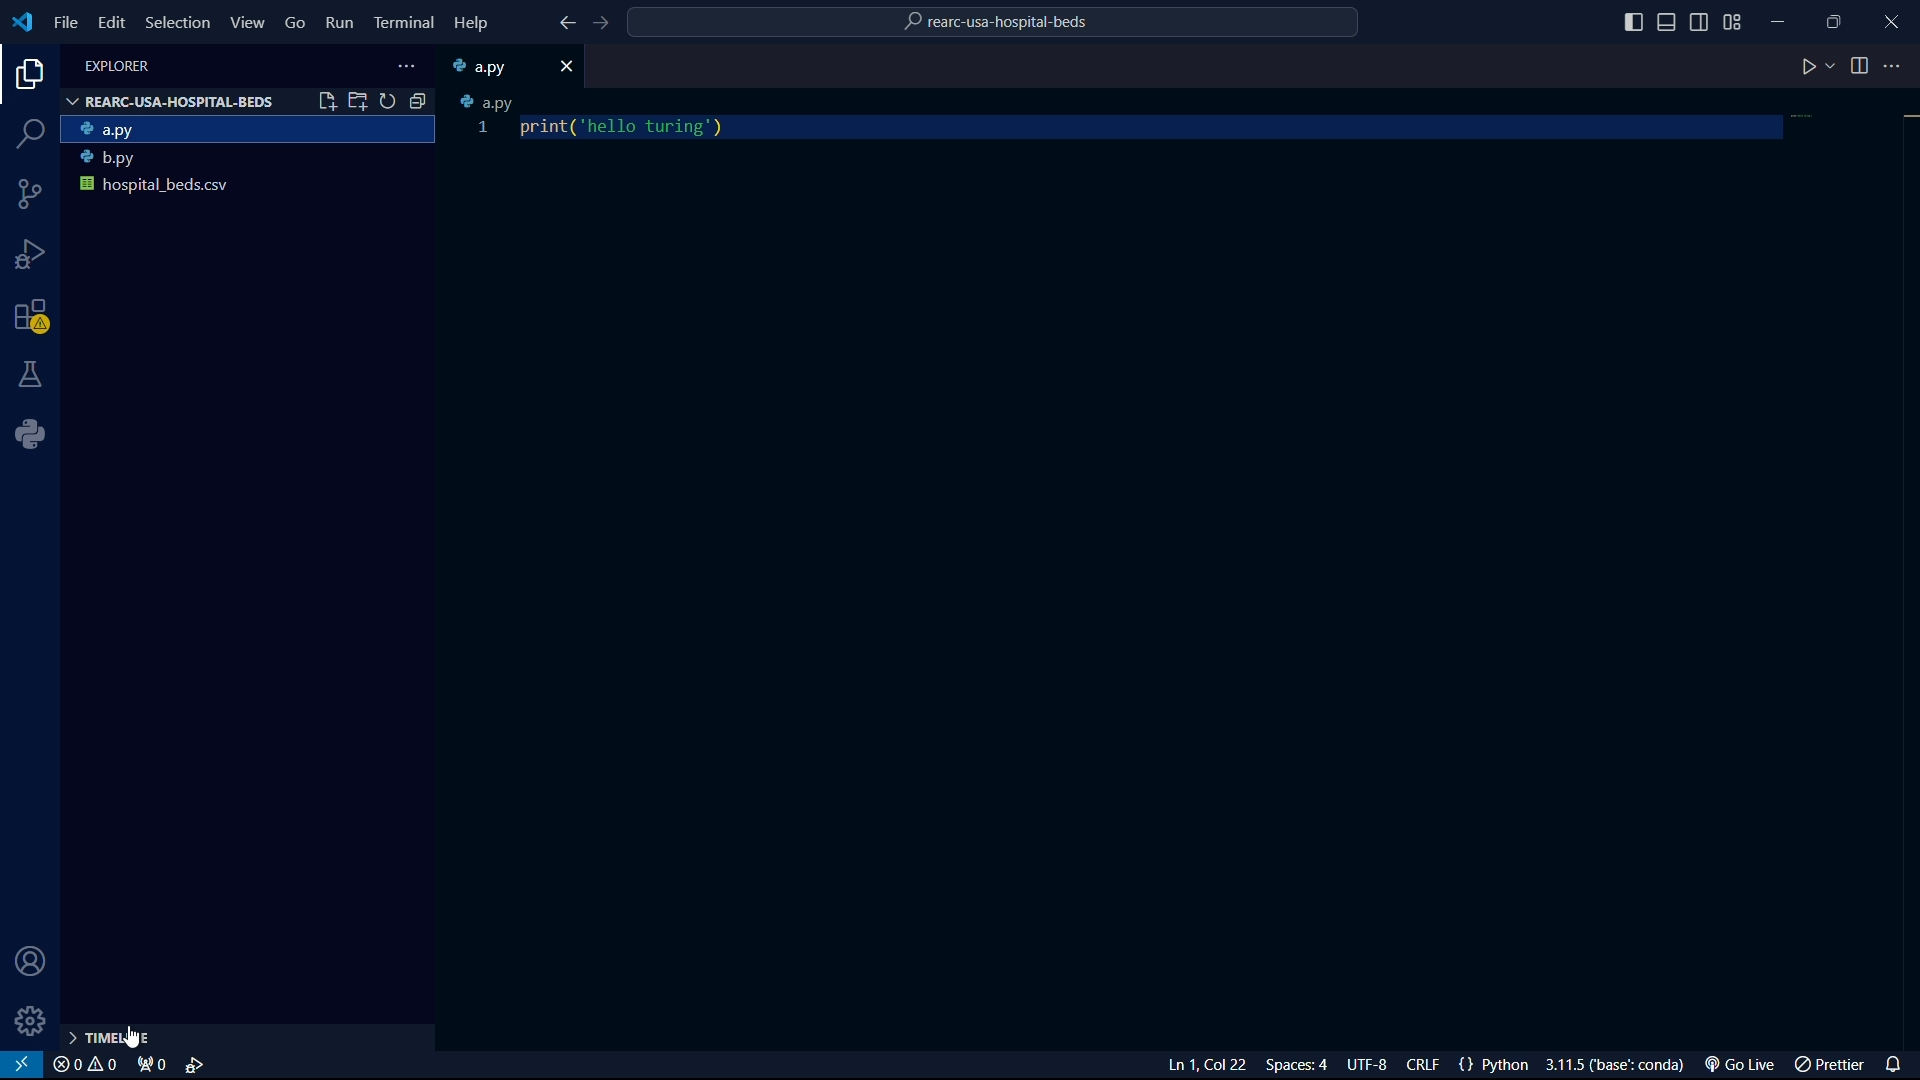 This screenshot has height=1080, width=1920. I want to click on help menu, so click(470, 23).